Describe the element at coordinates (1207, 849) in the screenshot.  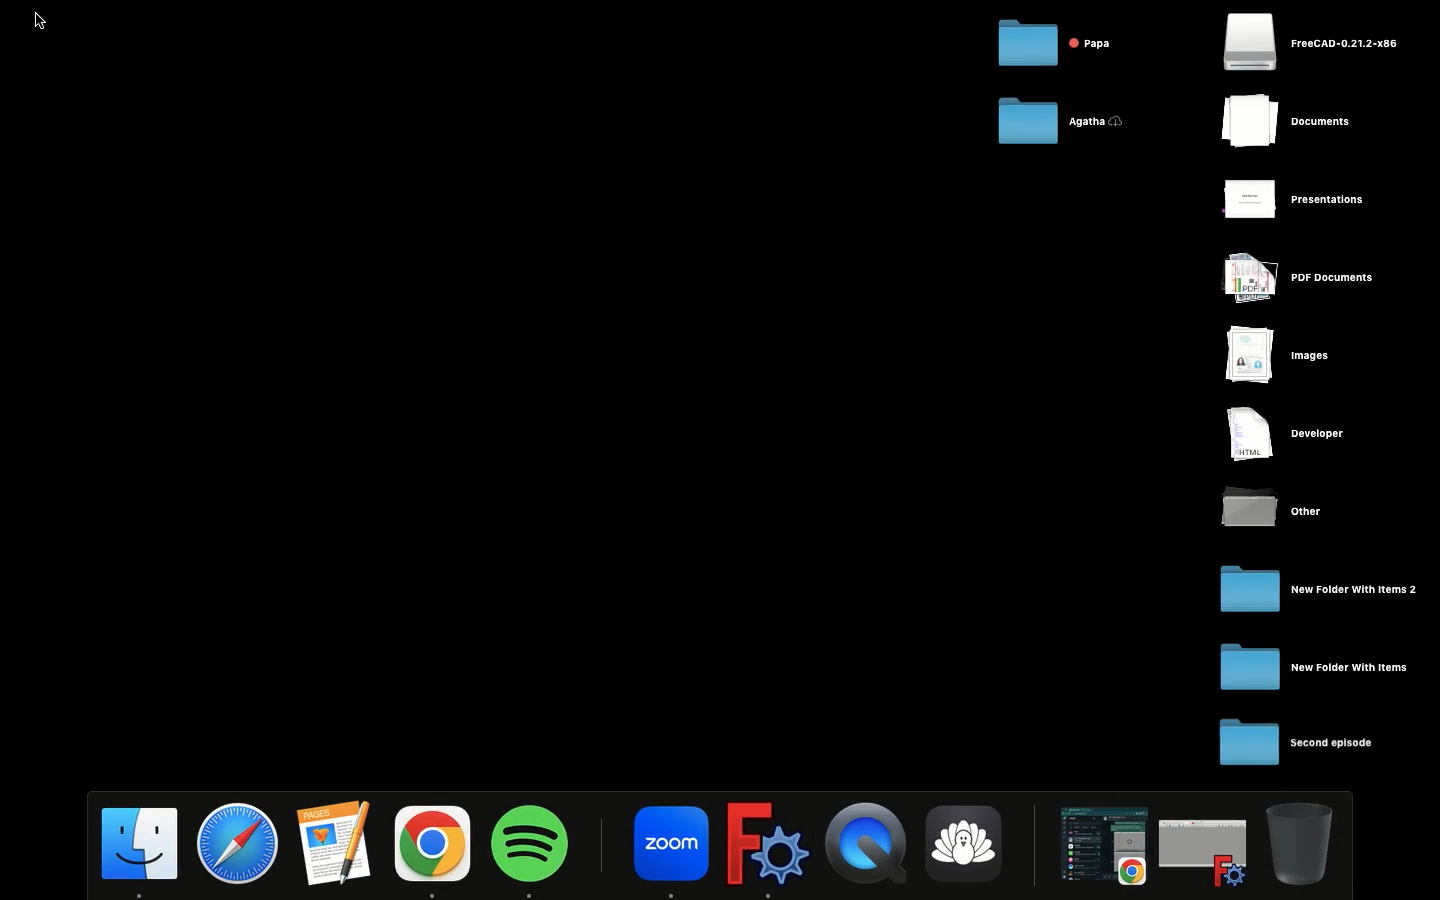
I see `Chrome tab` at that location.